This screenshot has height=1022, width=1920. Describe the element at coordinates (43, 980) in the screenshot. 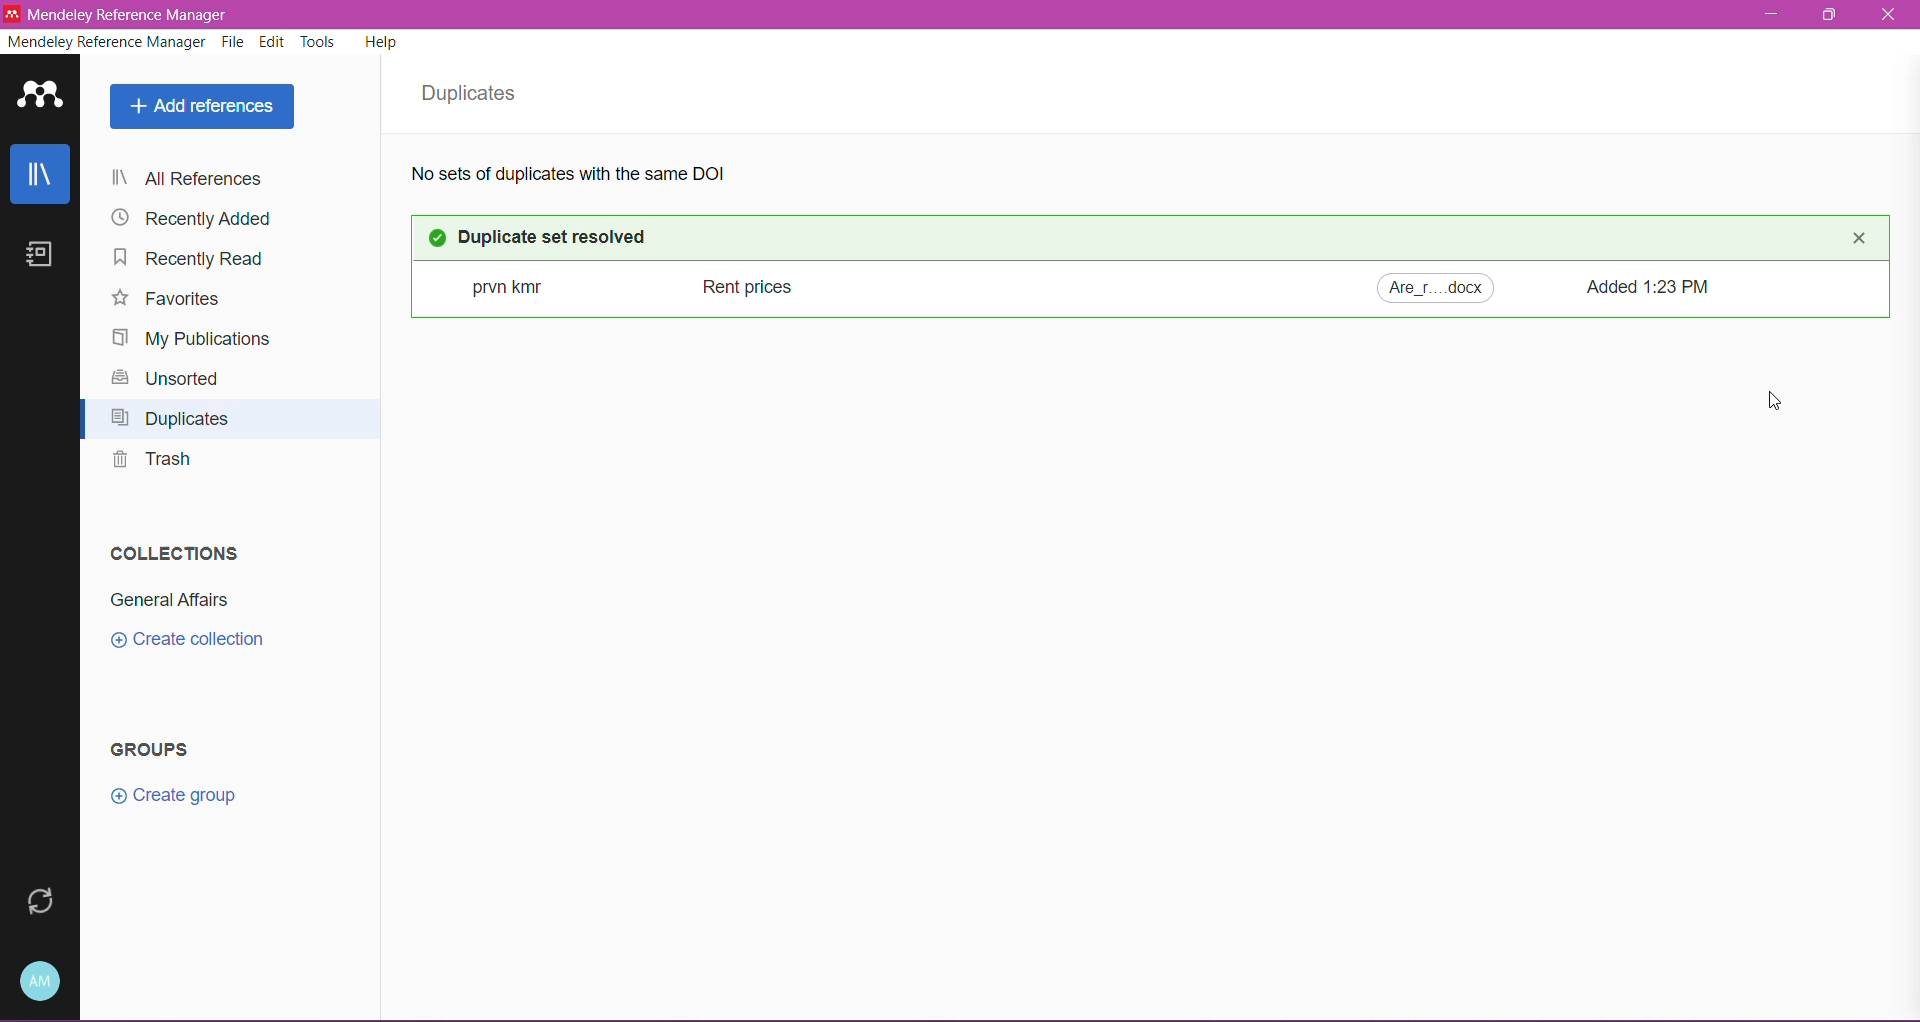

I see `Account and Help` at that location.